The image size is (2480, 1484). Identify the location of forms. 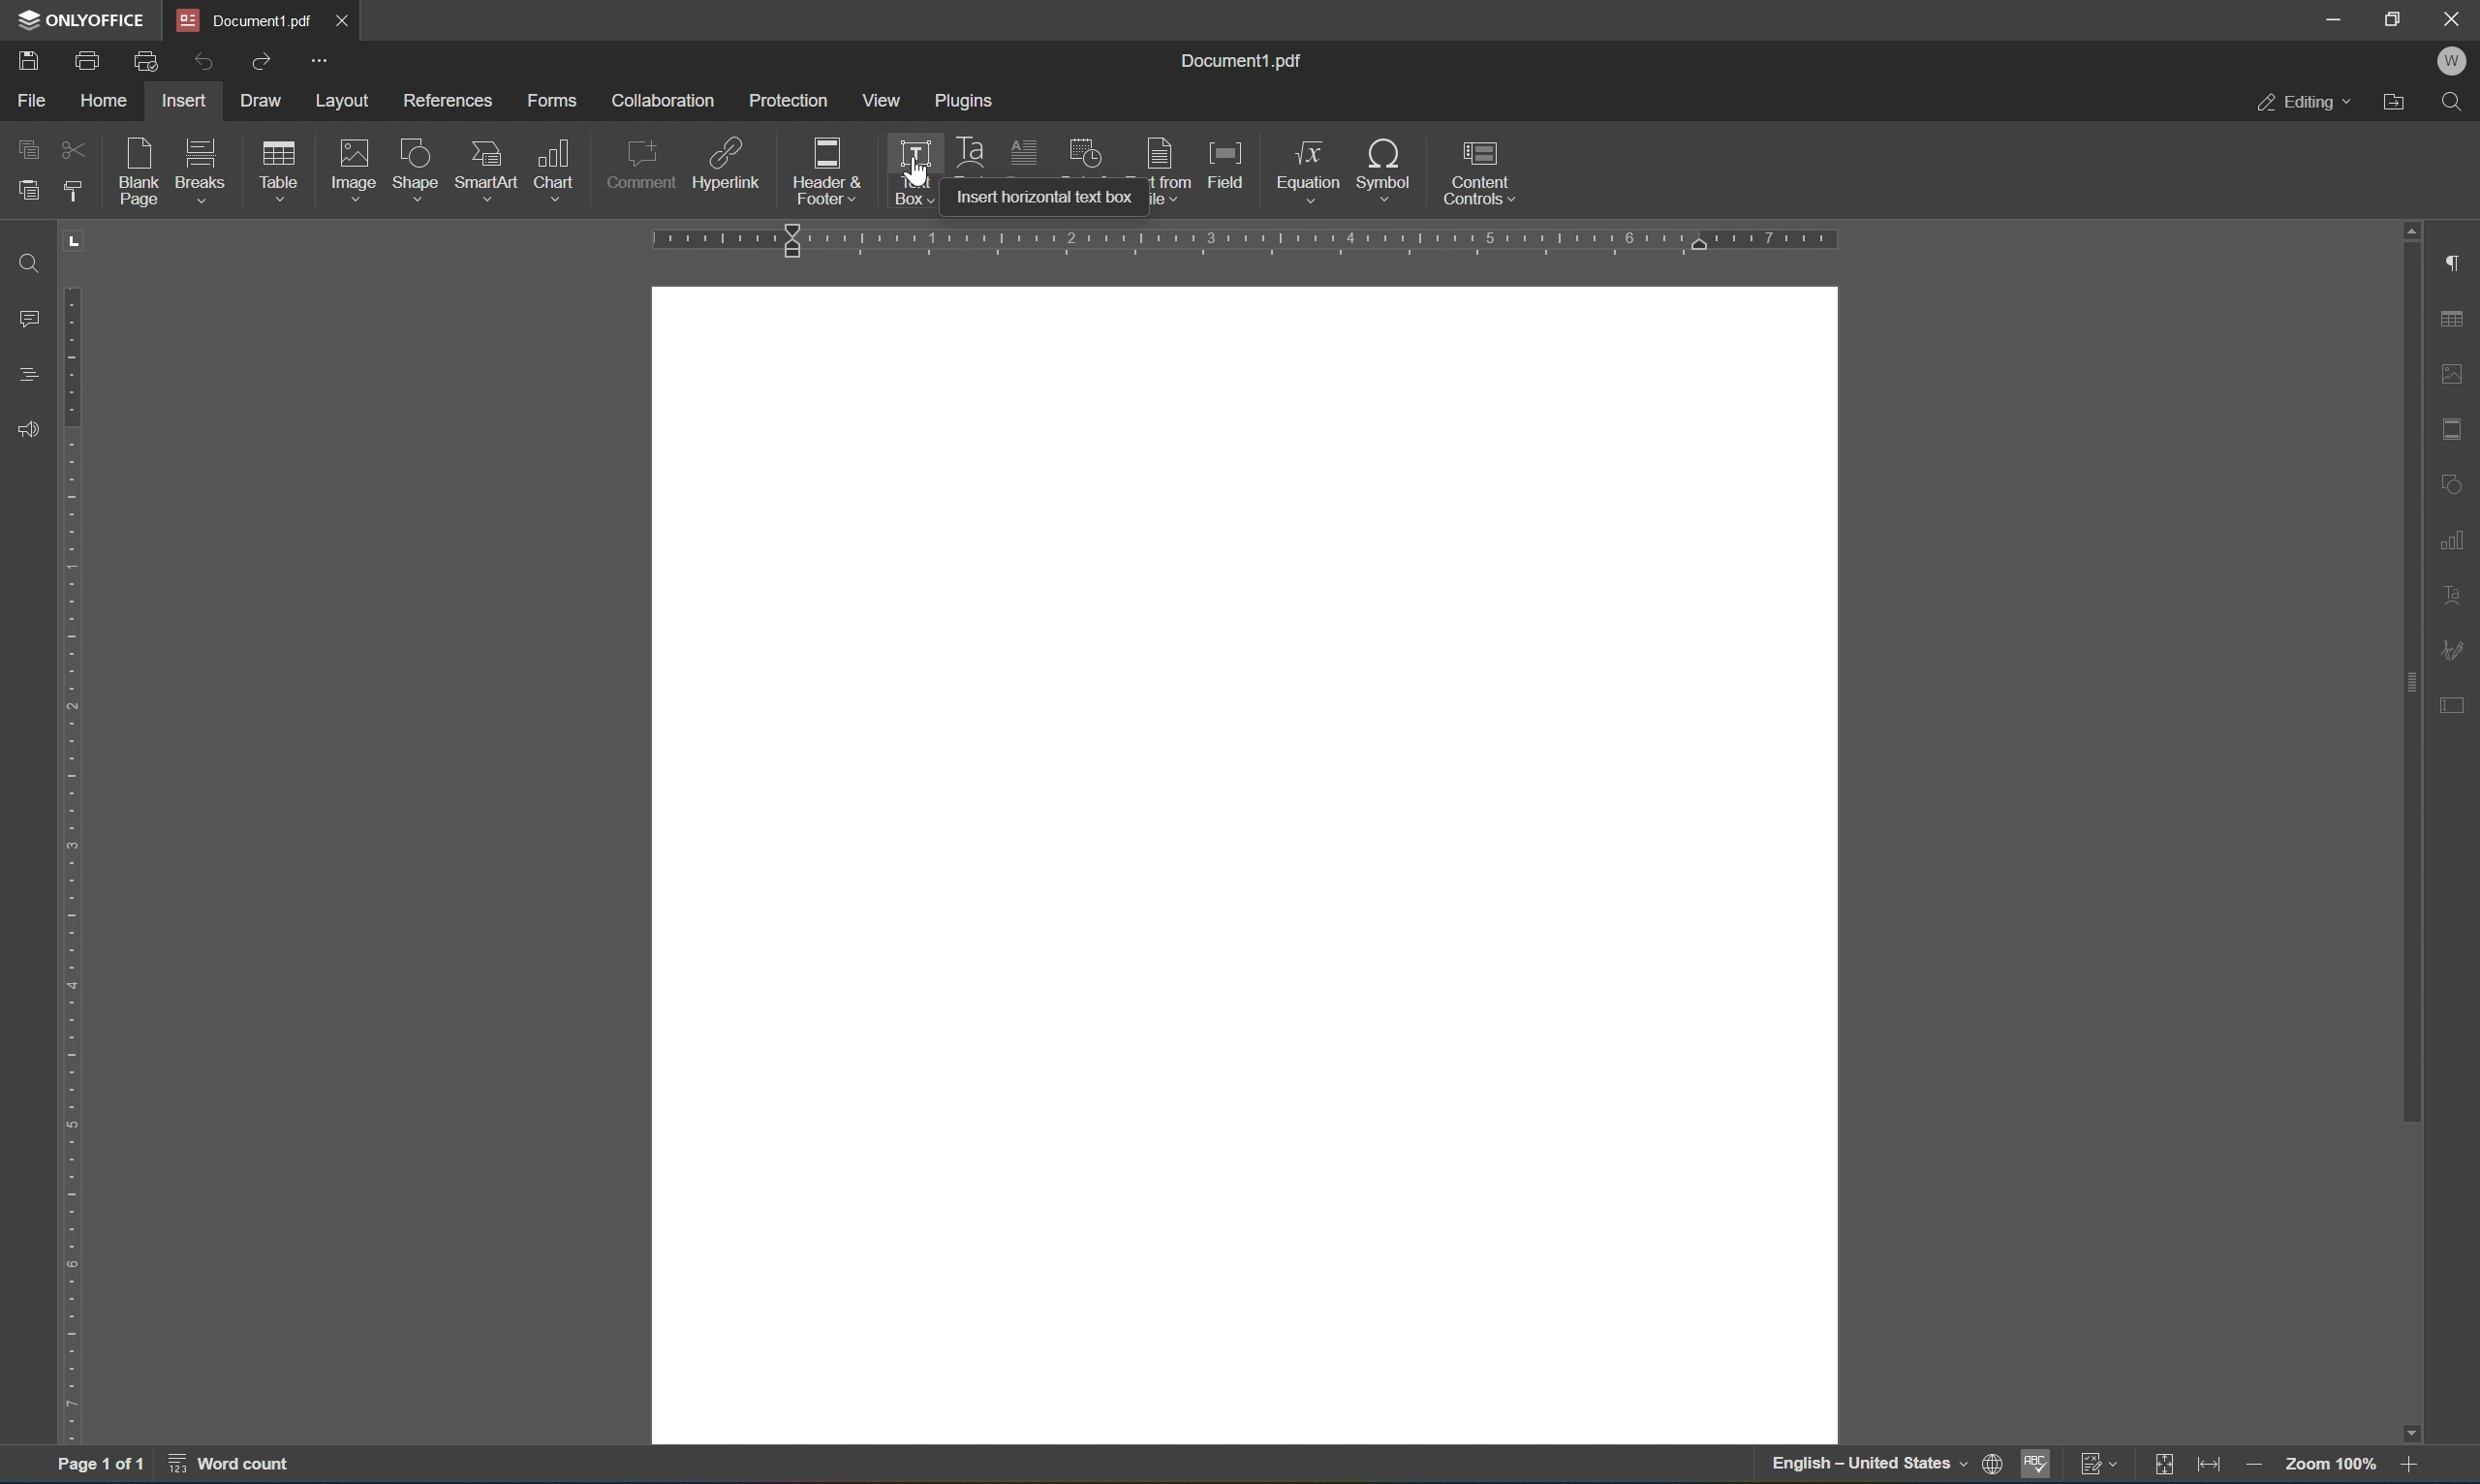
(552, 101).